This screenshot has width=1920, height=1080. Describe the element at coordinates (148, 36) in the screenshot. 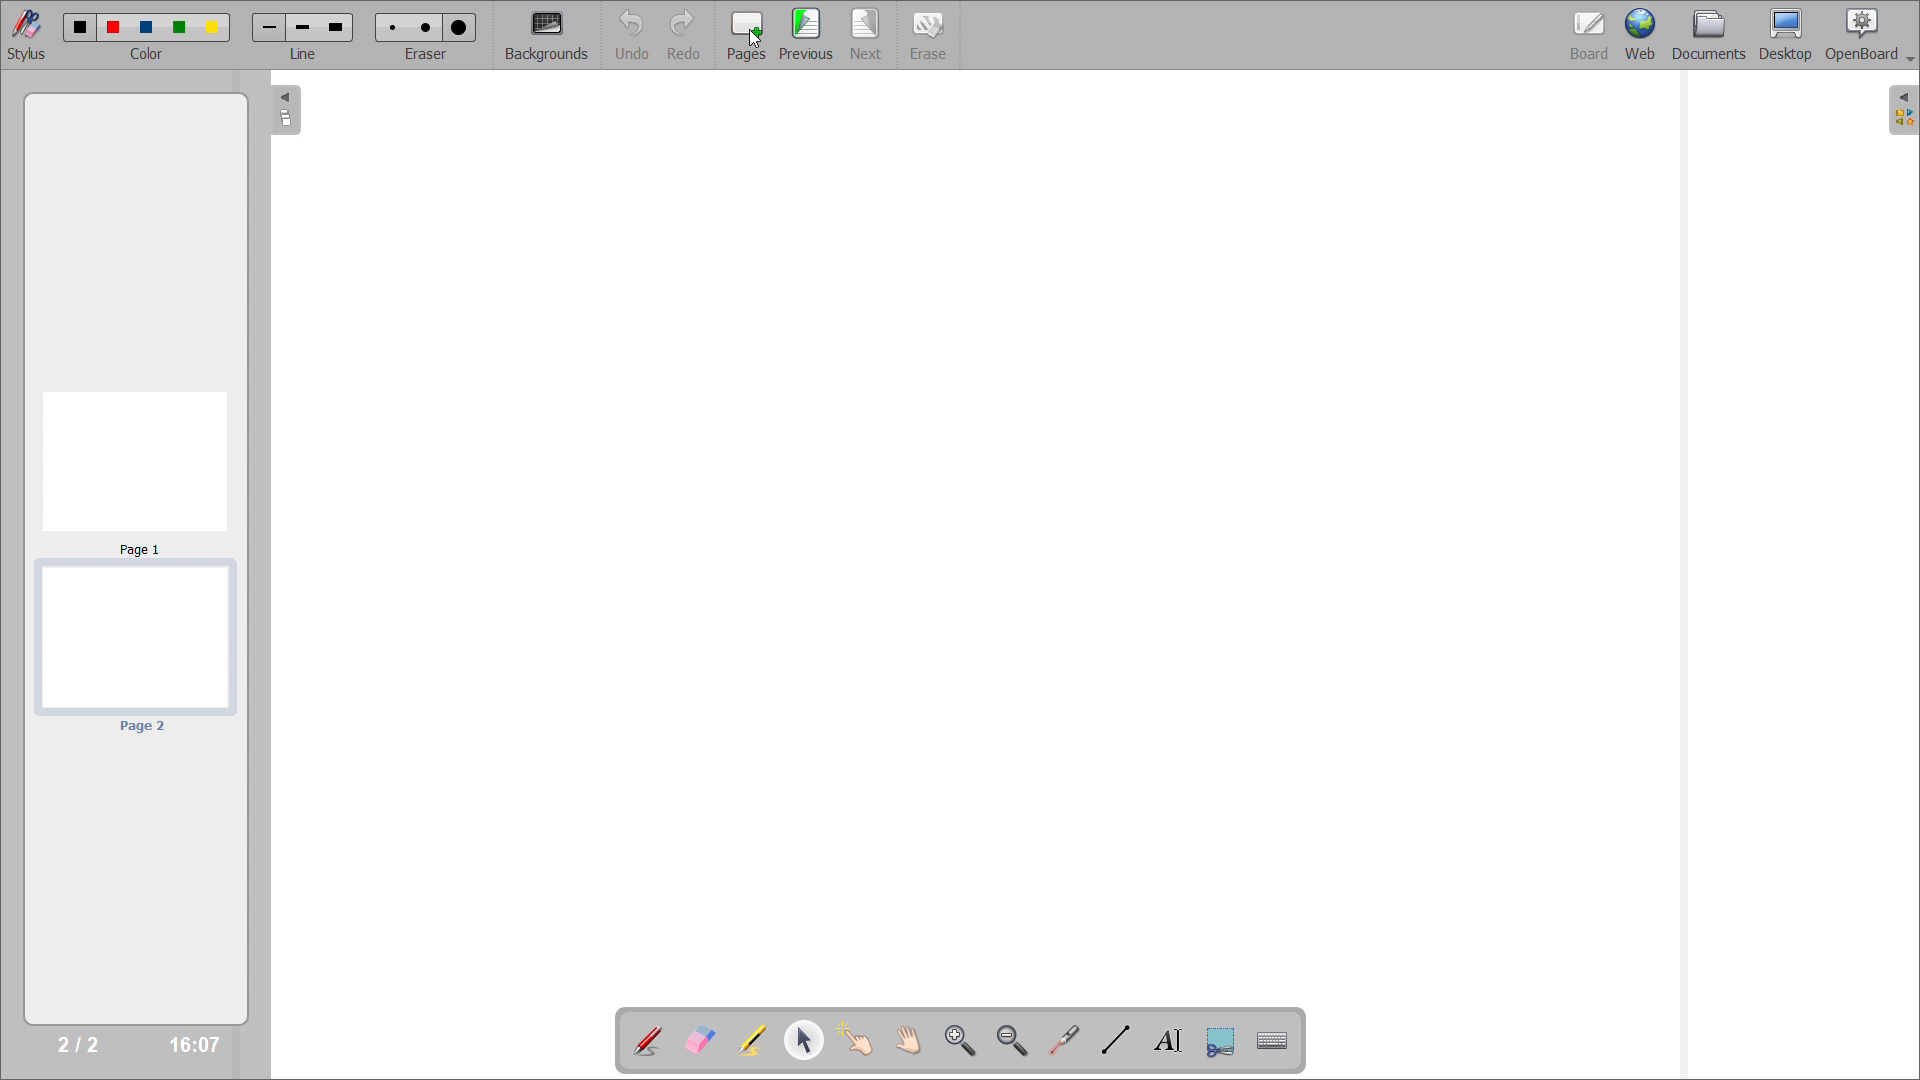

I see `color` at that location.